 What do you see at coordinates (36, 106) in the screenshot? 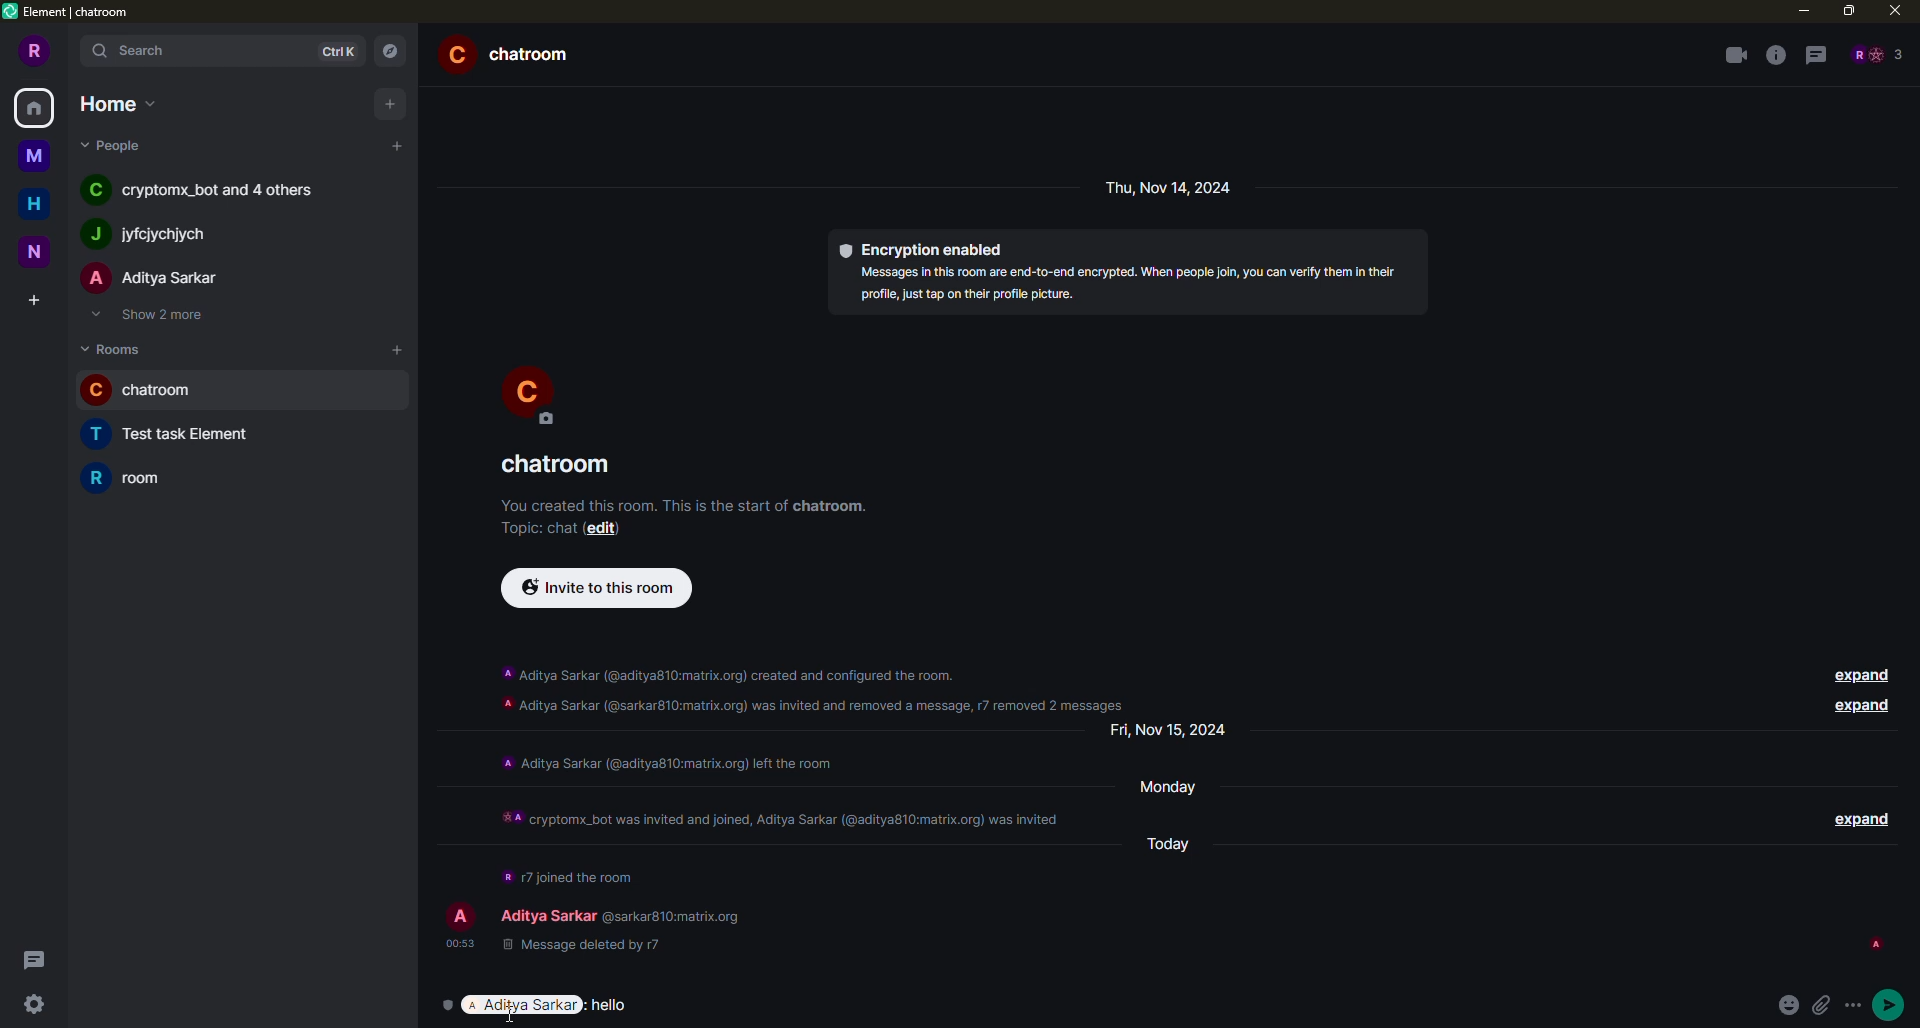
I see `home` at bounding box center [36, 106].